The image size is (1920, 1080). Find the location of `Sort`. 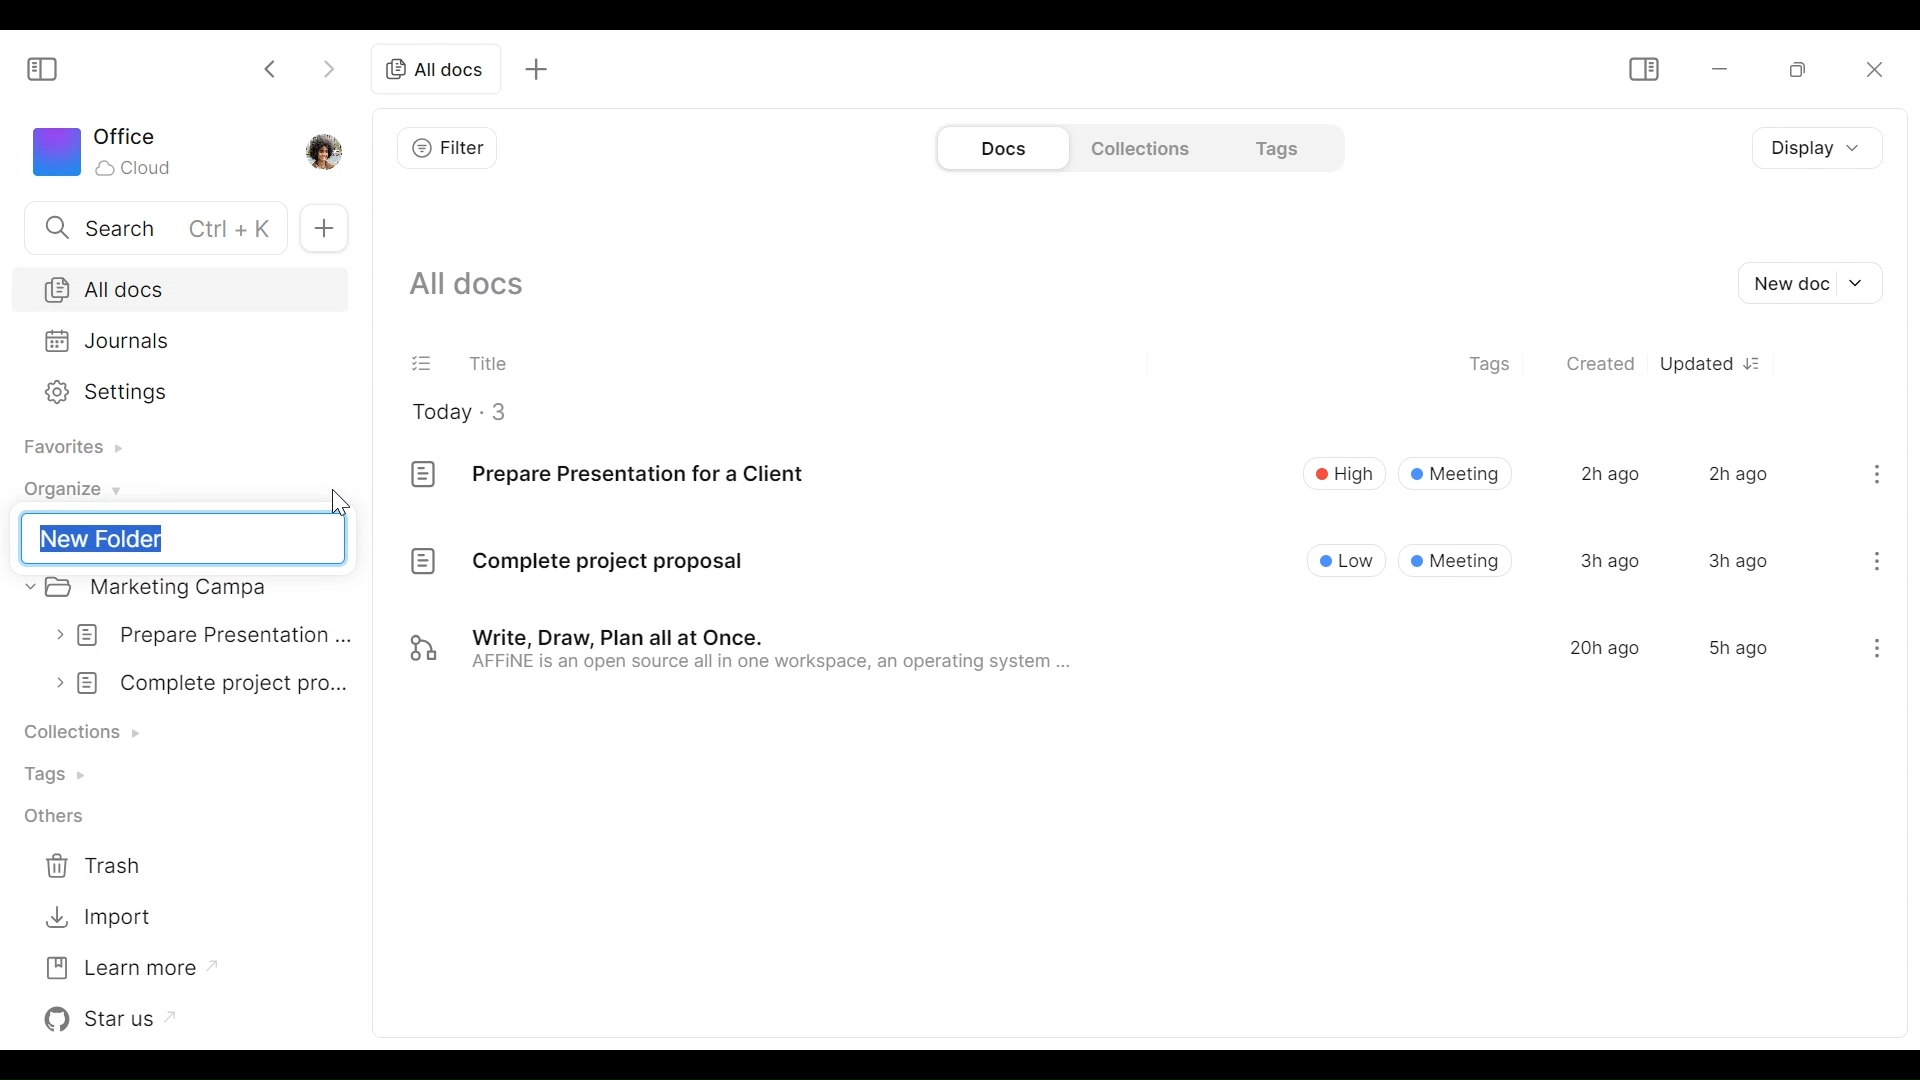

Sort is located at coordinates (1759, 363).